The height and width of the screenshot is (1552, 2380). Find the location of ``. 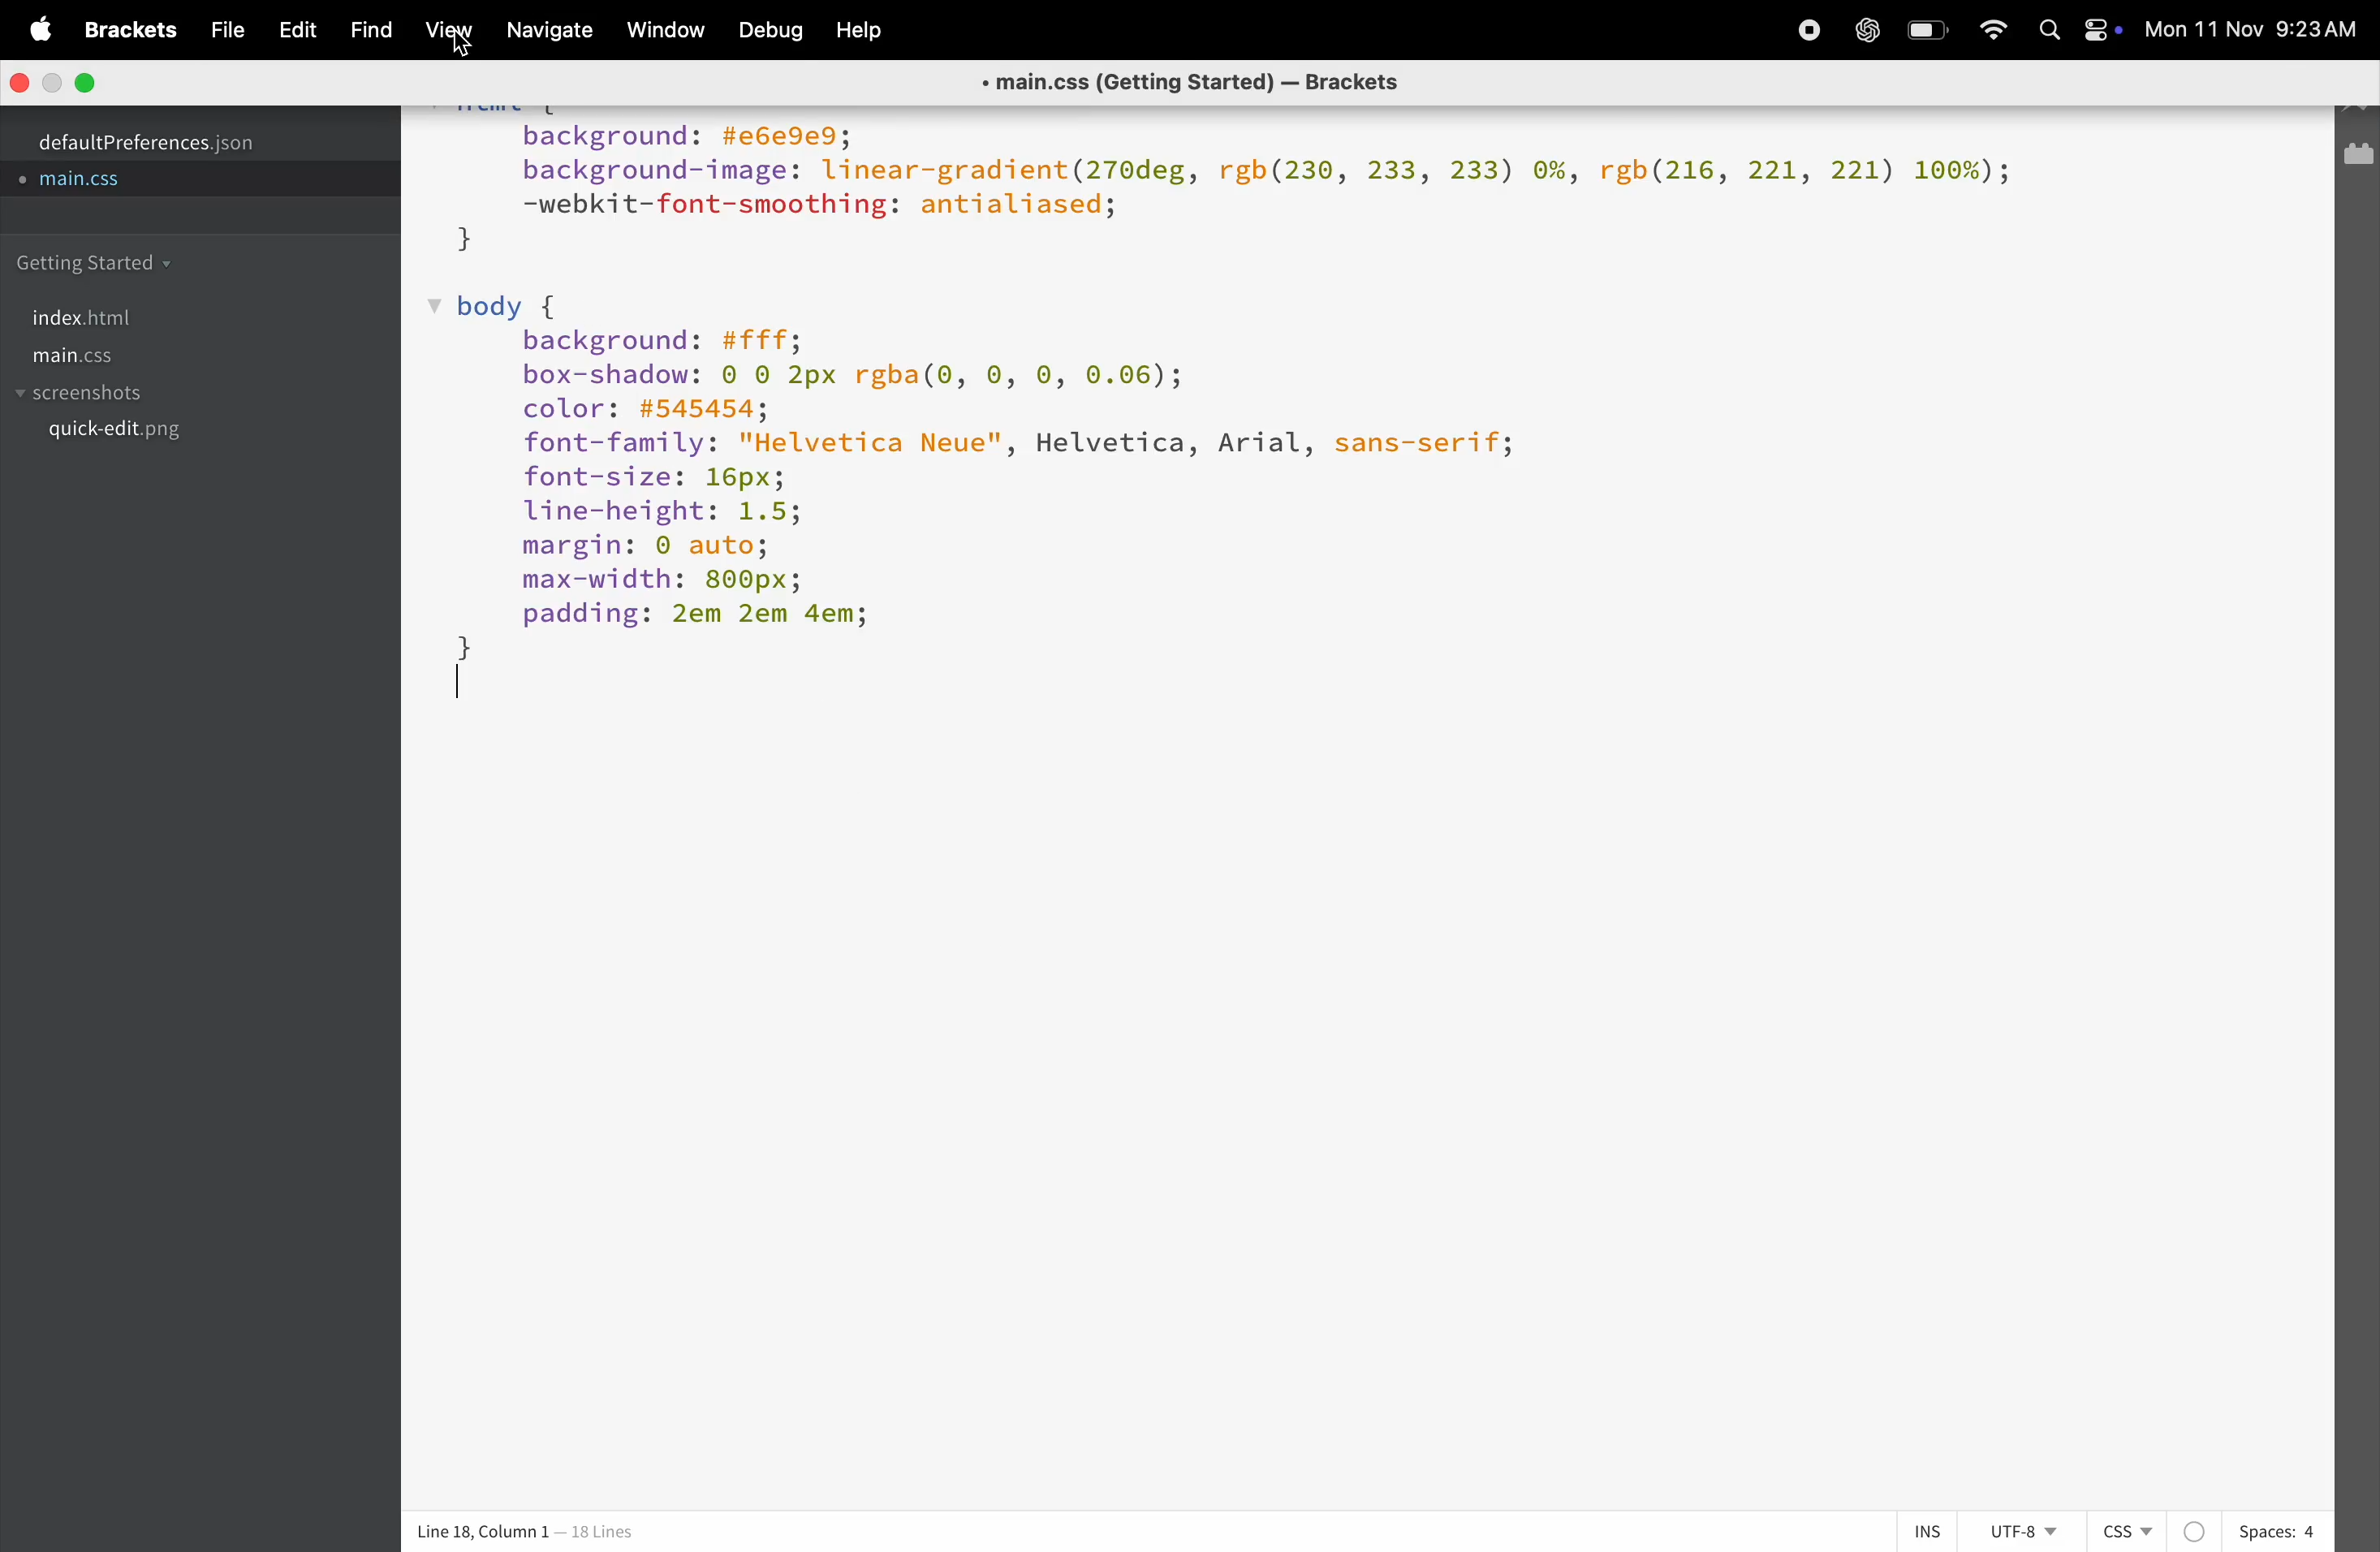

 is located at coordinates (1930, 30).